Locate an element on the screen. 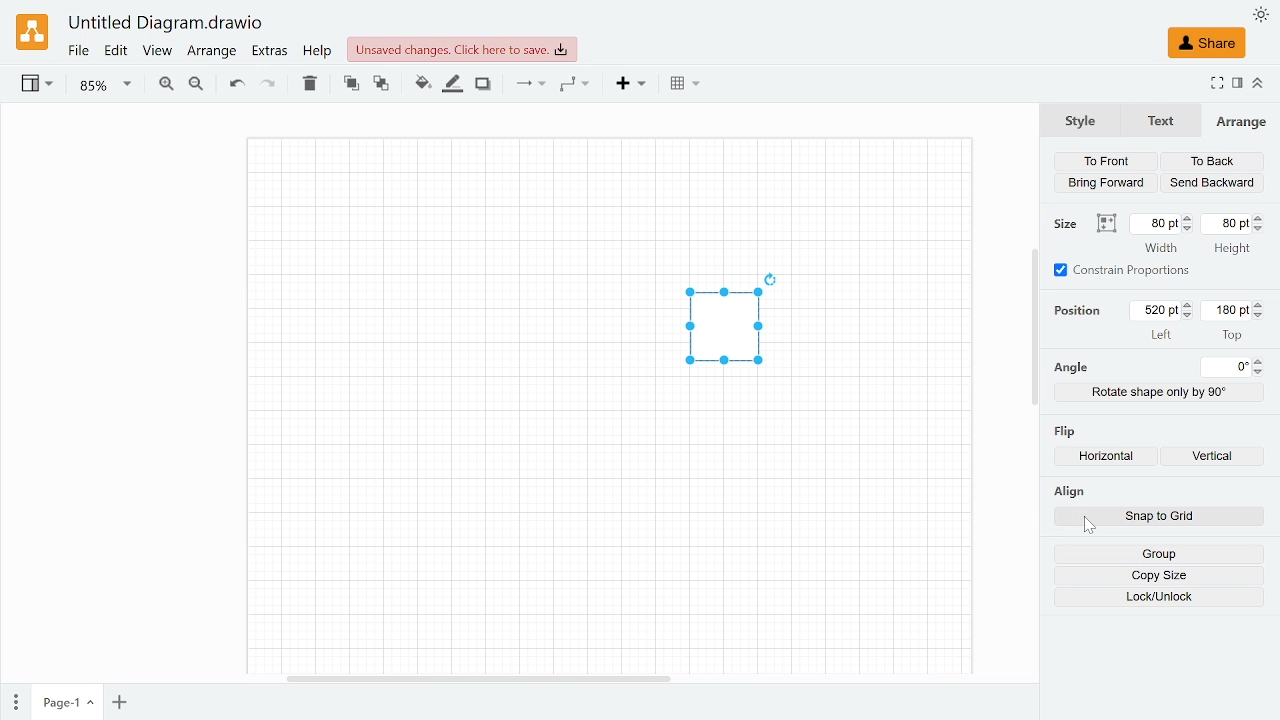  Unsaved changes. Click here to save. is located at coordinates (462, 49).